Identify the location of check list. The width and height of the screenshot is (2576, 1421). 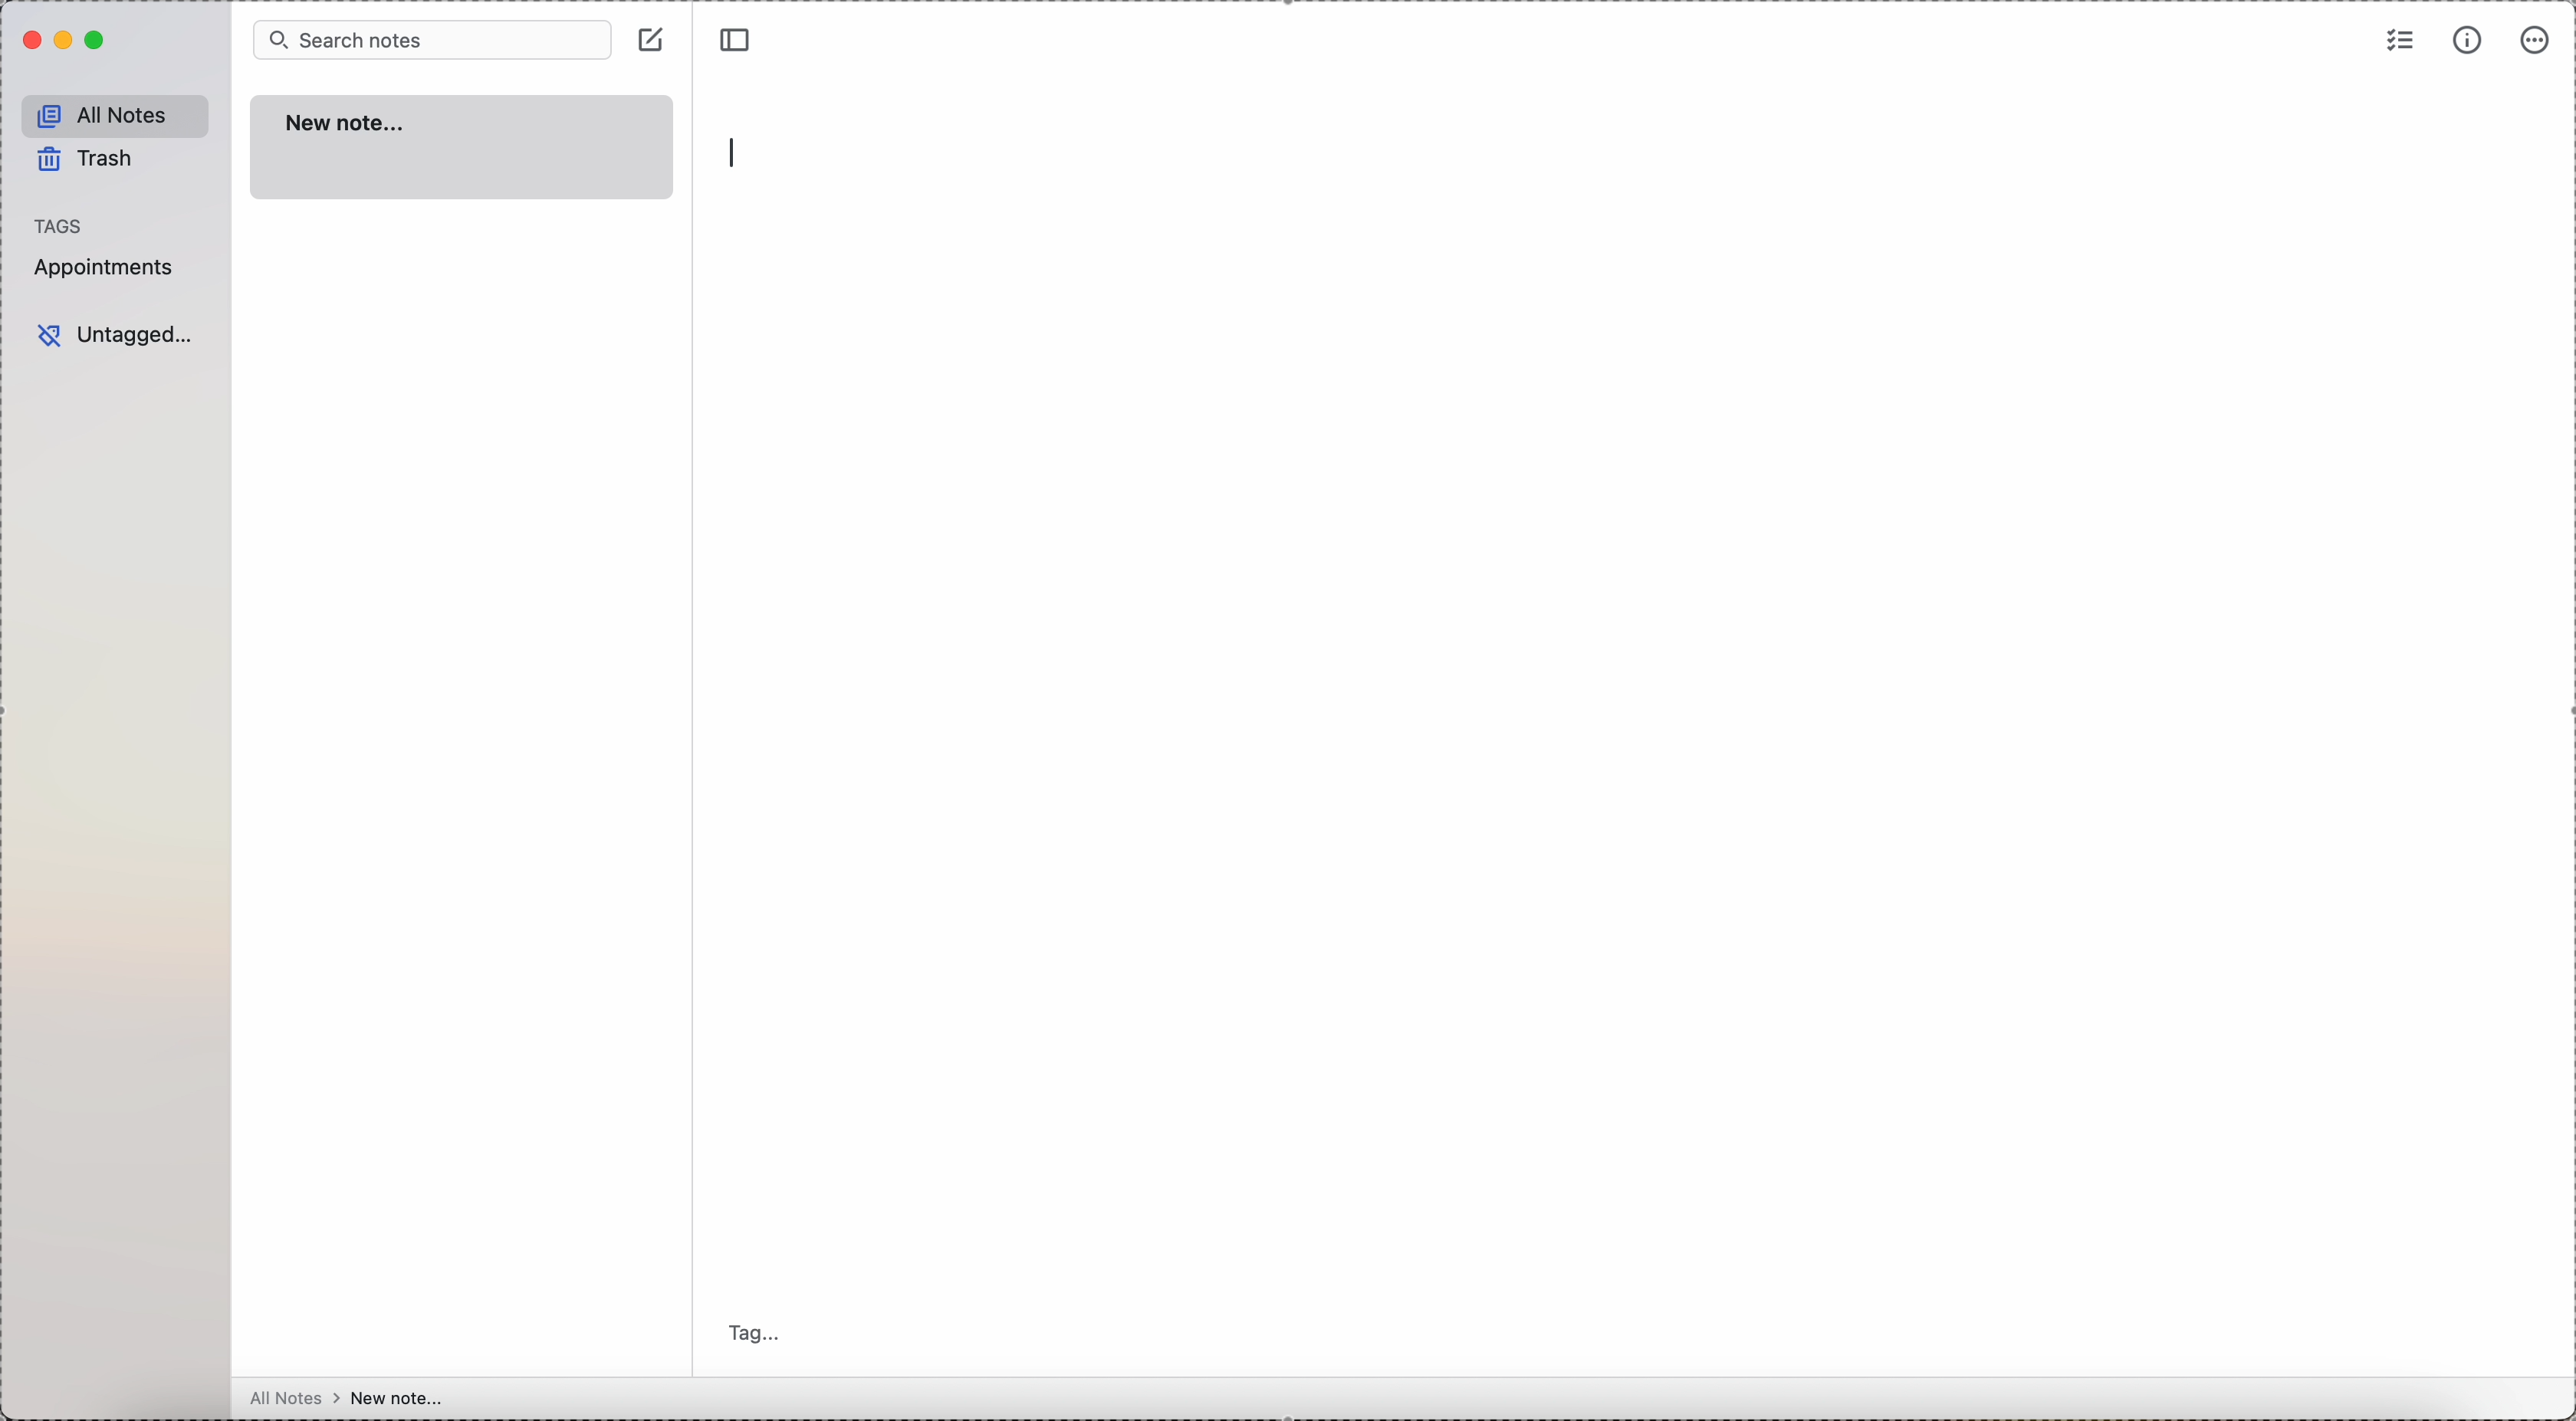
(2401, 38).